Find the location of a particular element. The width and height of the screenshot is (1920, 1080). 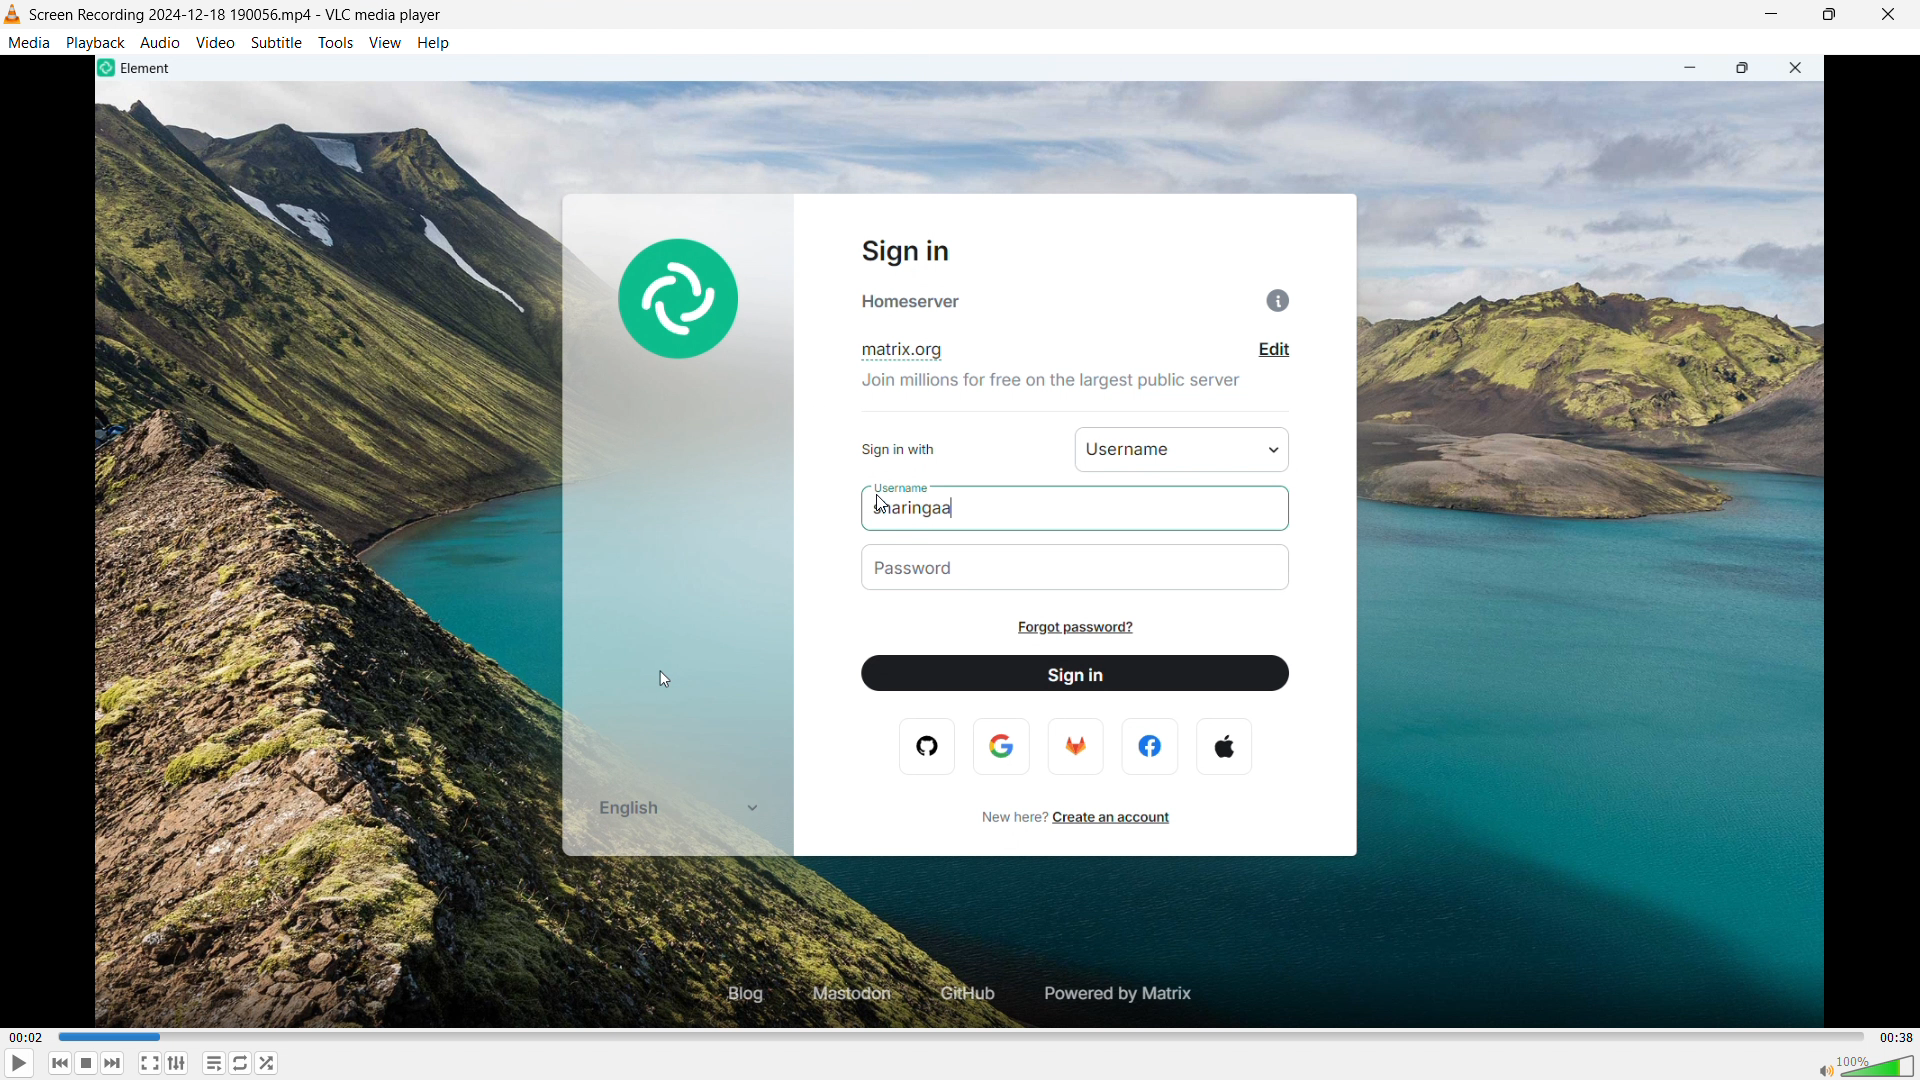

mastodon is located at coordinates (850, 990).